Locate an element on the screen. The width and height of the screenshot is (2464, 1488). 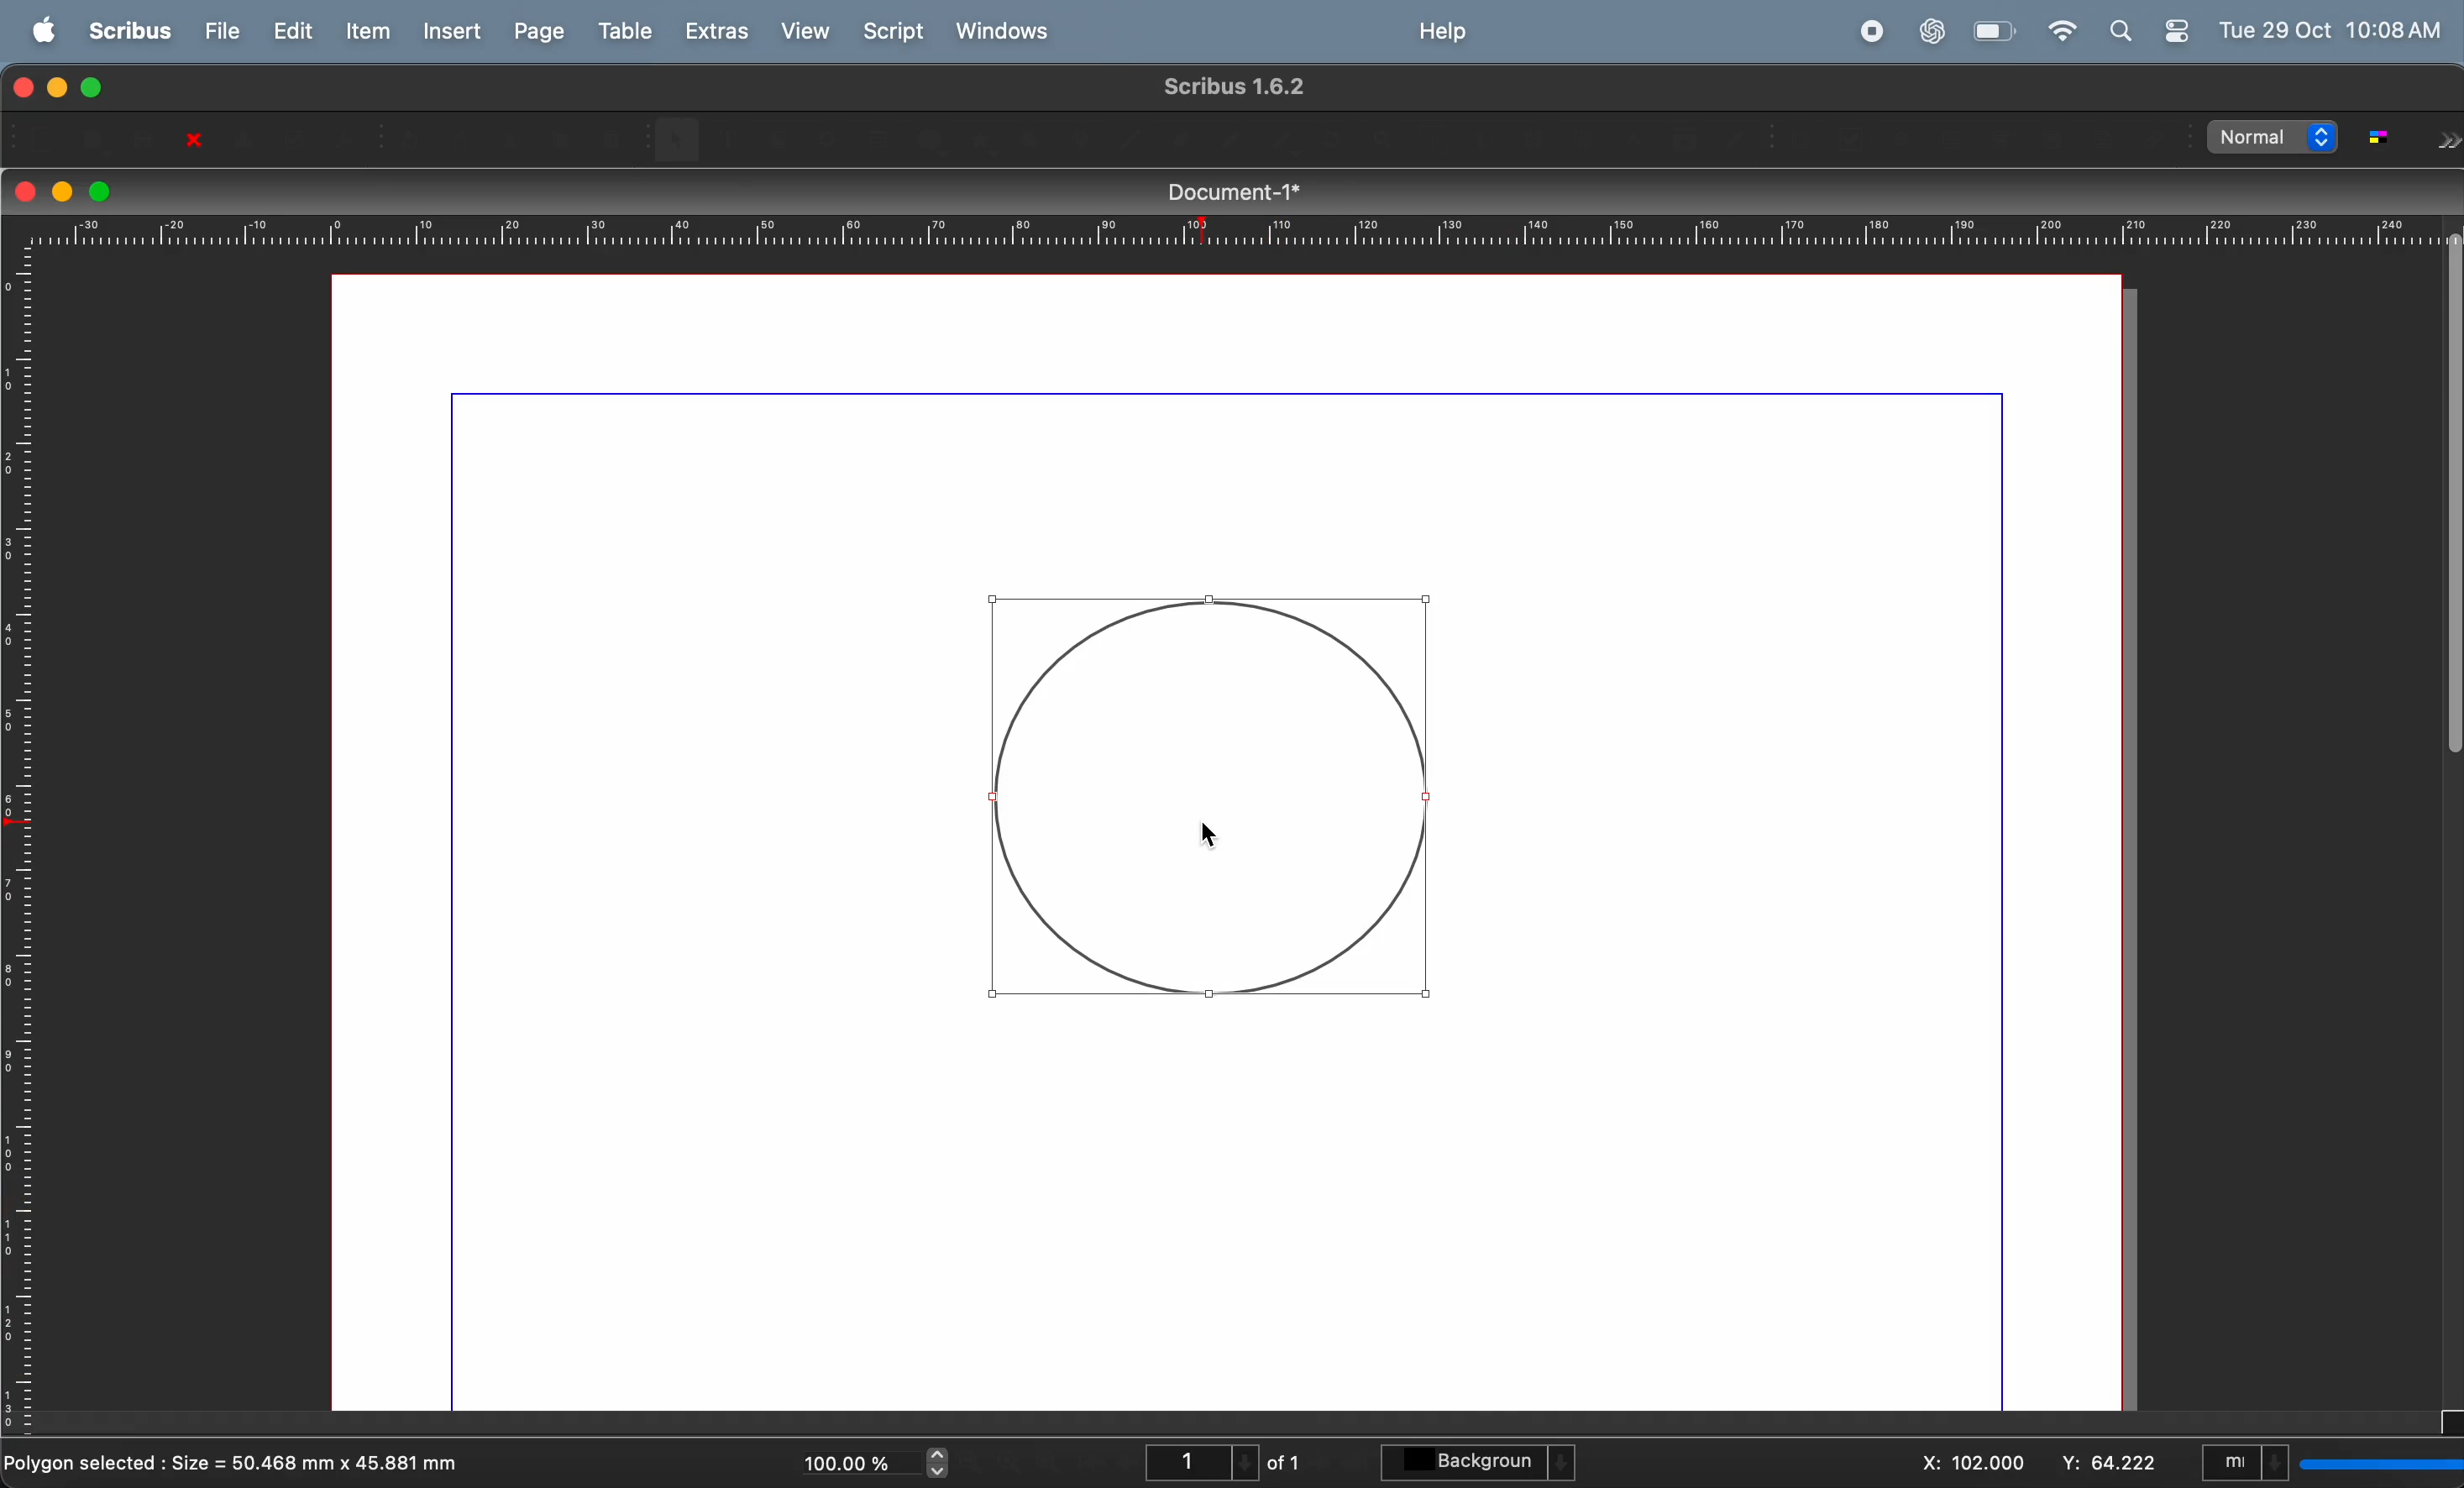
record is located at coordinates (1869, 33).